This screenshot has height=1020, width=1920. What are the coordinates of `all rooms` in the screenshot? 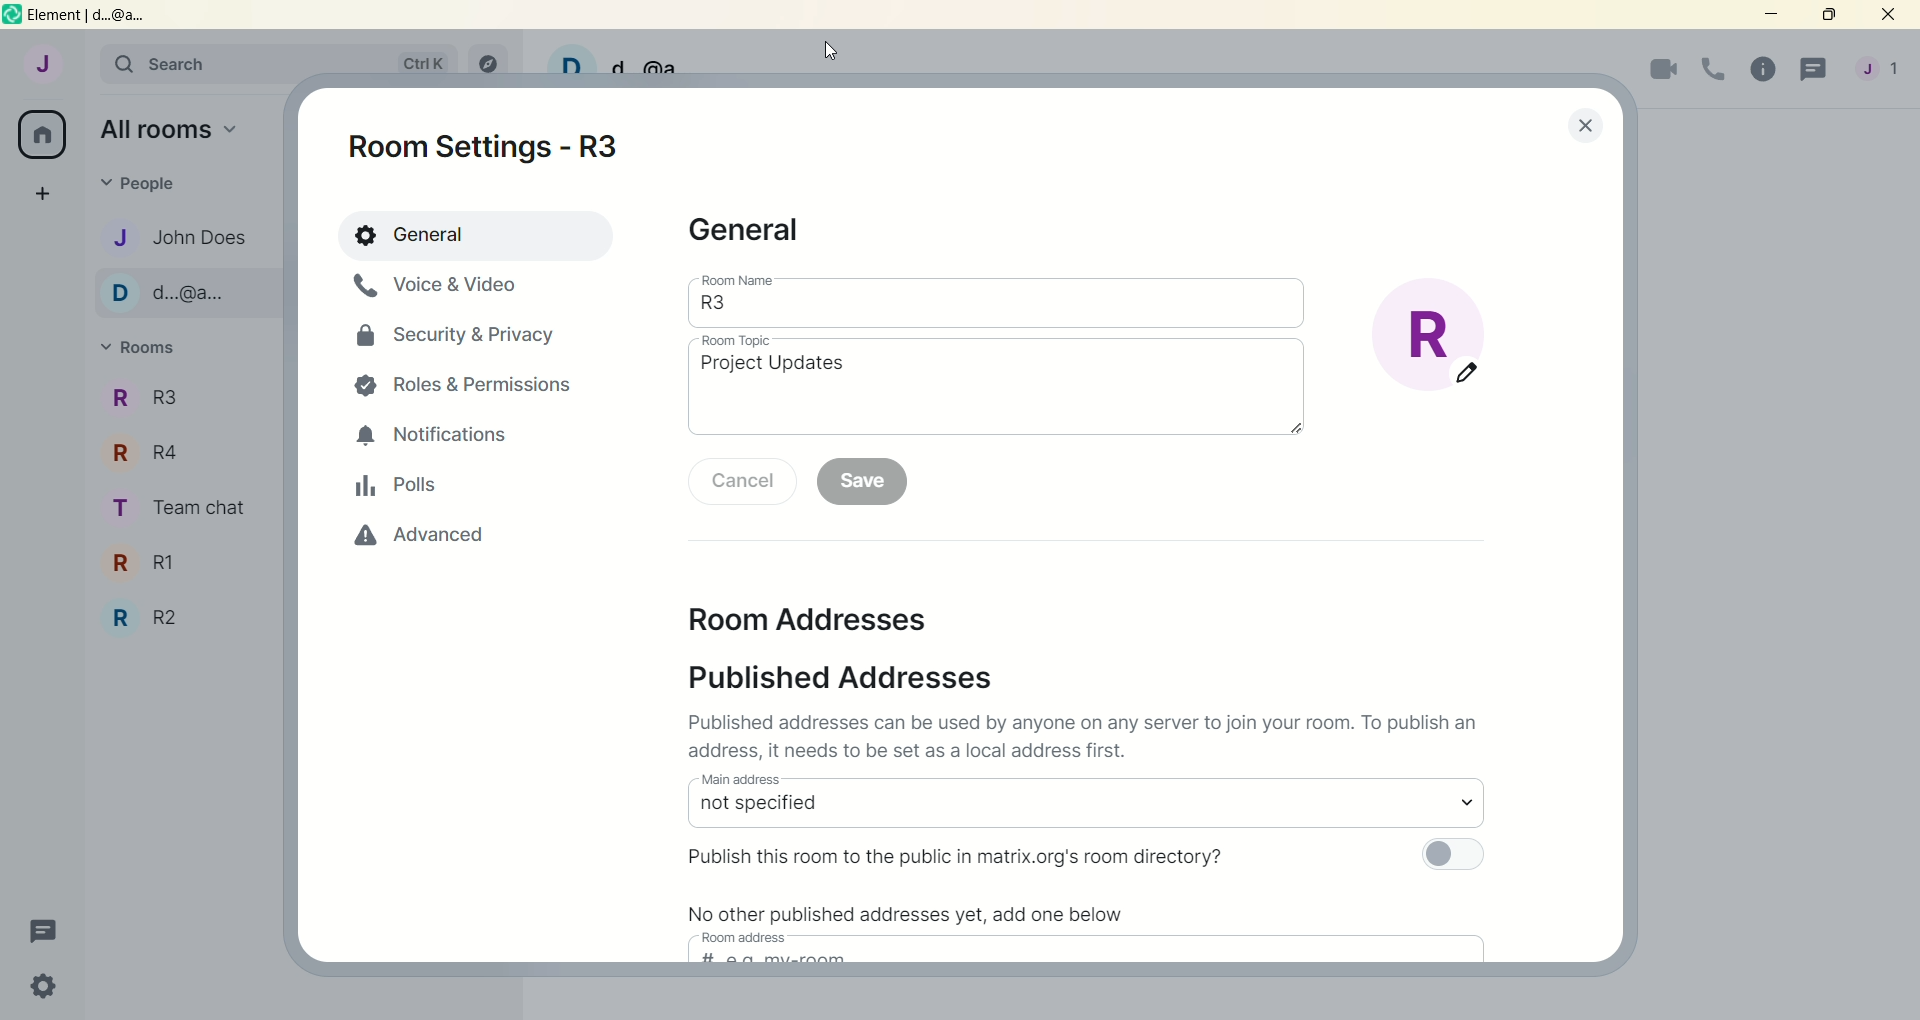 It's located at (45, 133).